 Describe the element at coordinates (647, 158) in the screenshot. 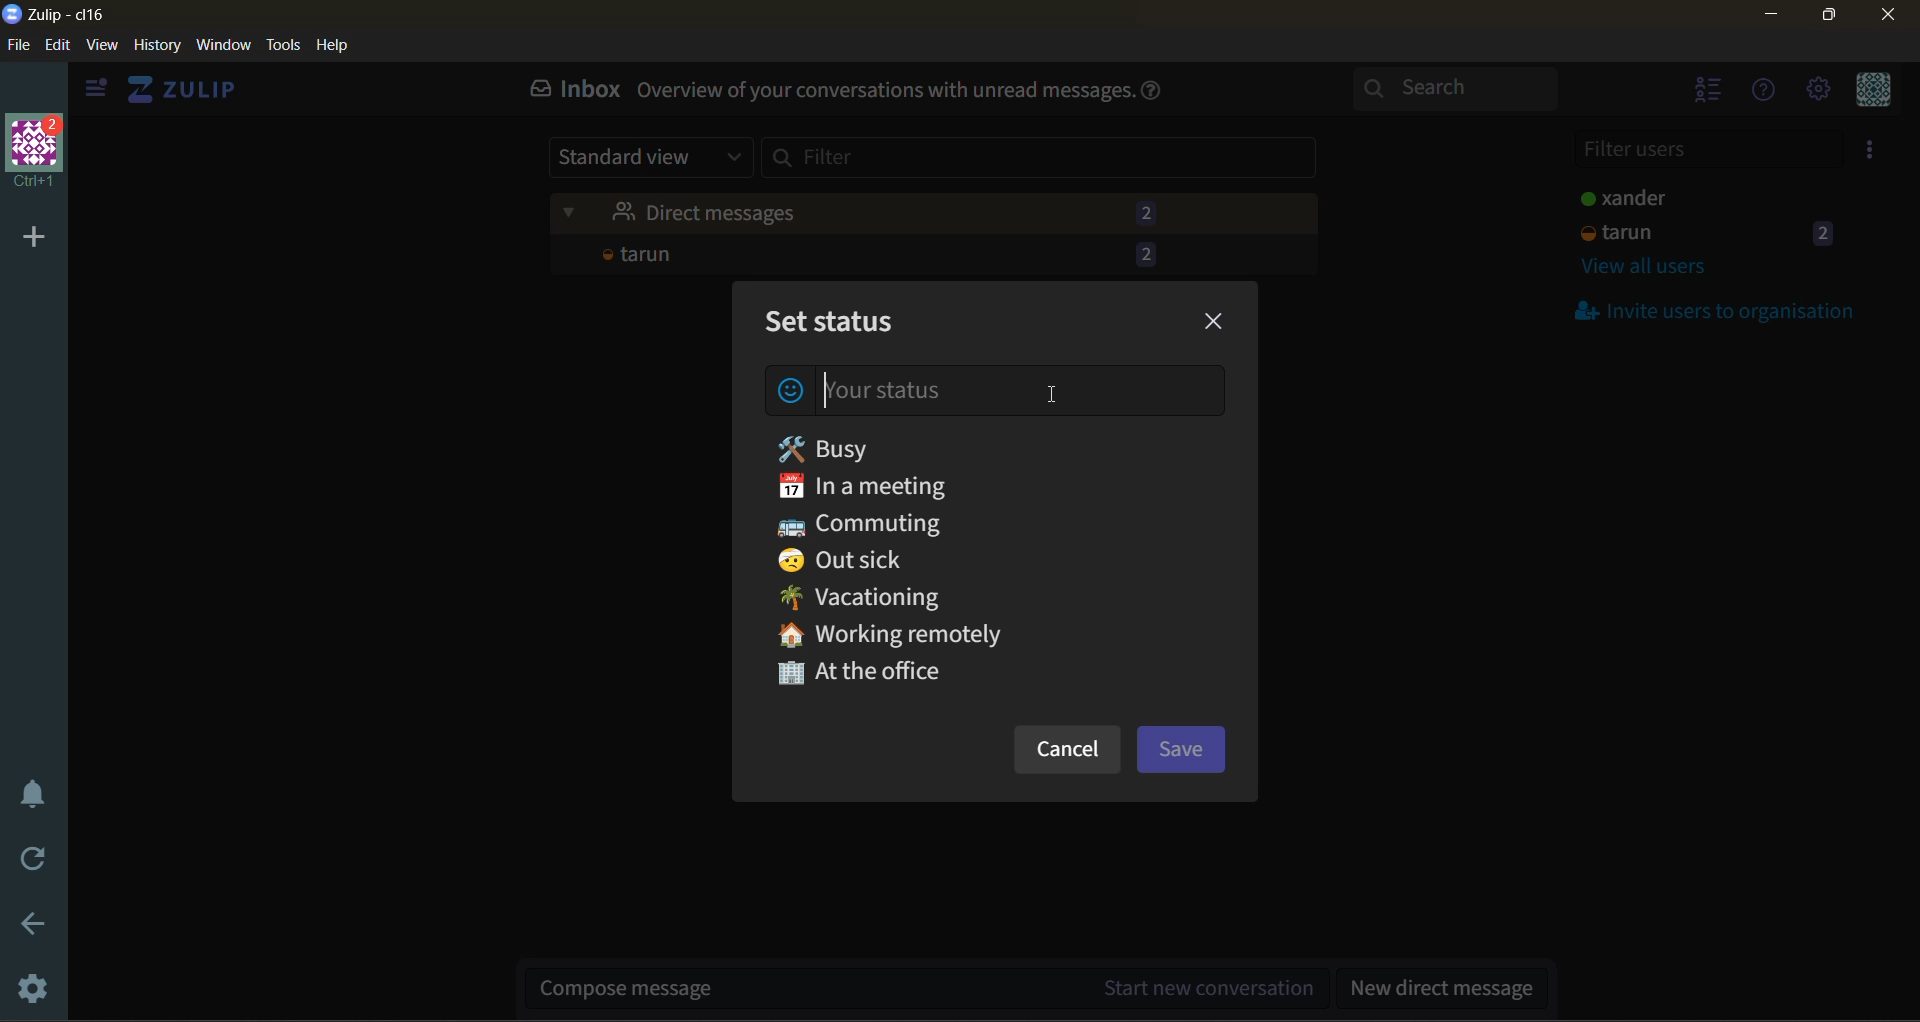

I see `standard view` at that location.